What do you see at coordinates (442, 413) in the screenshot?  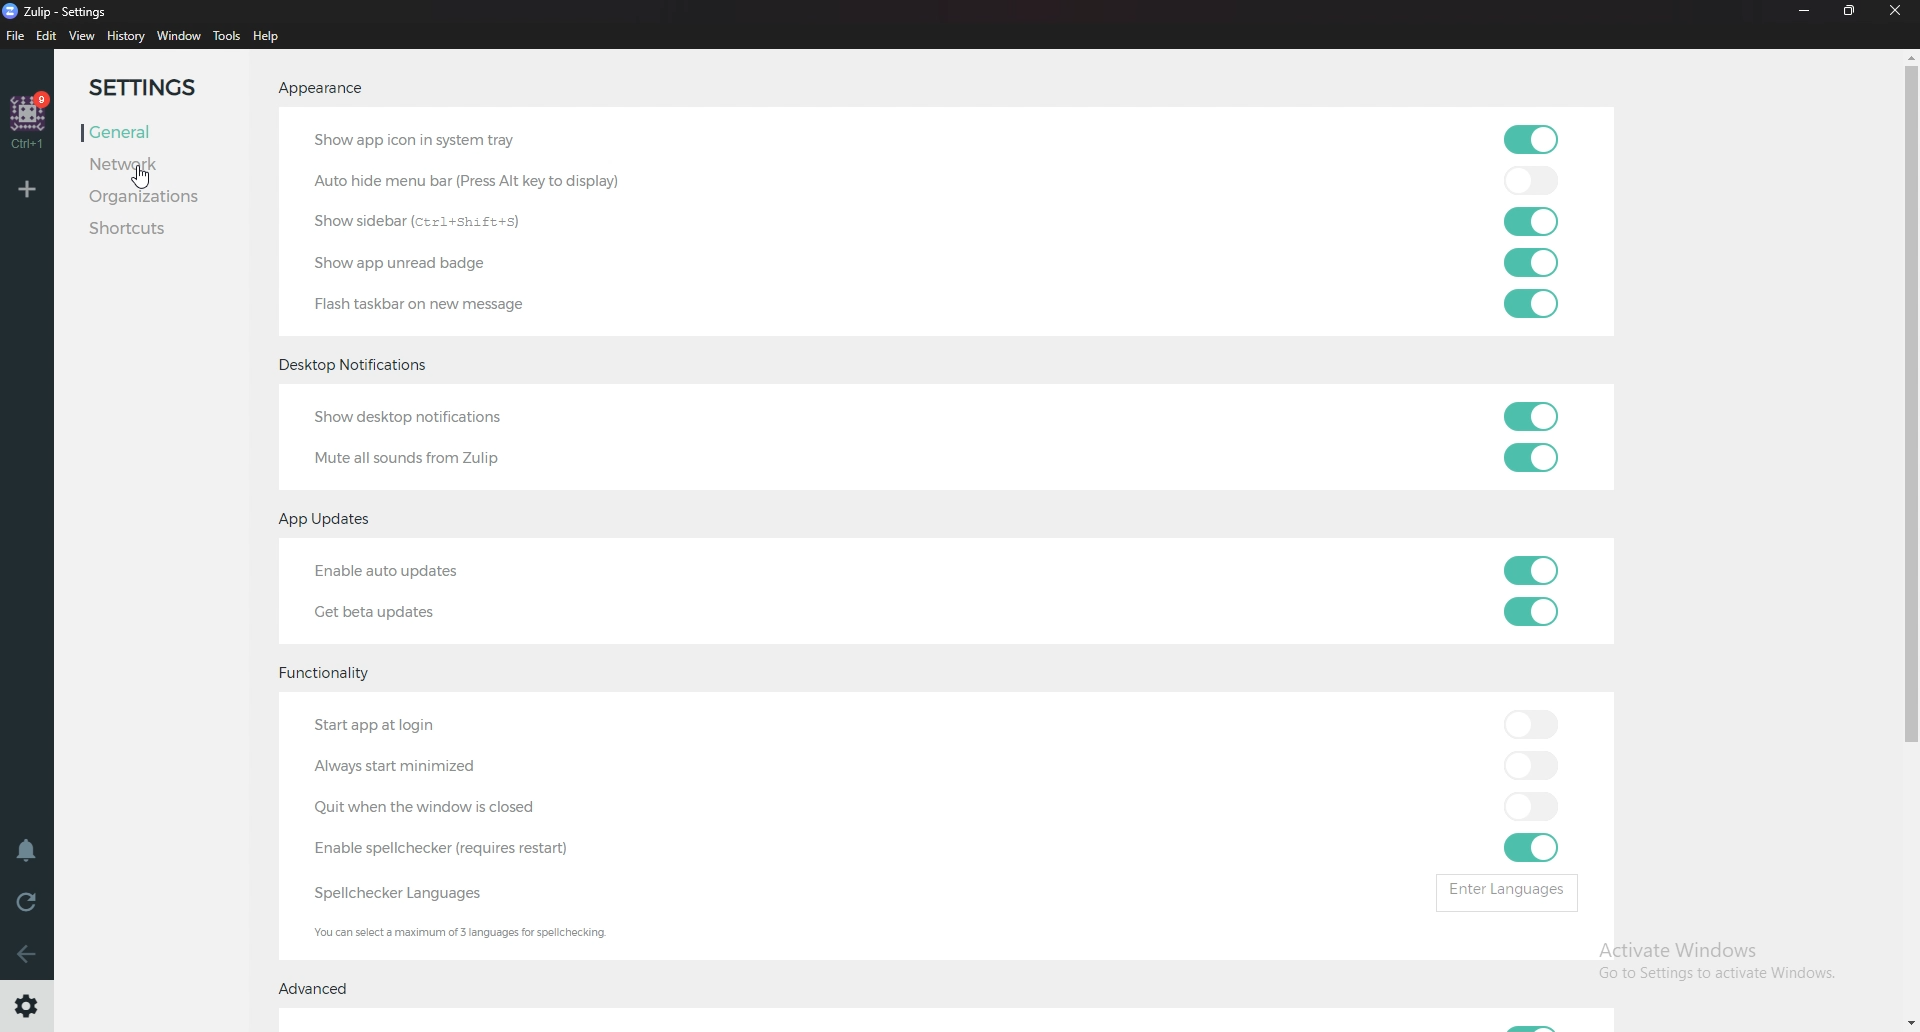 I see `Show desktop notifications` at bounding box center [442, 413].